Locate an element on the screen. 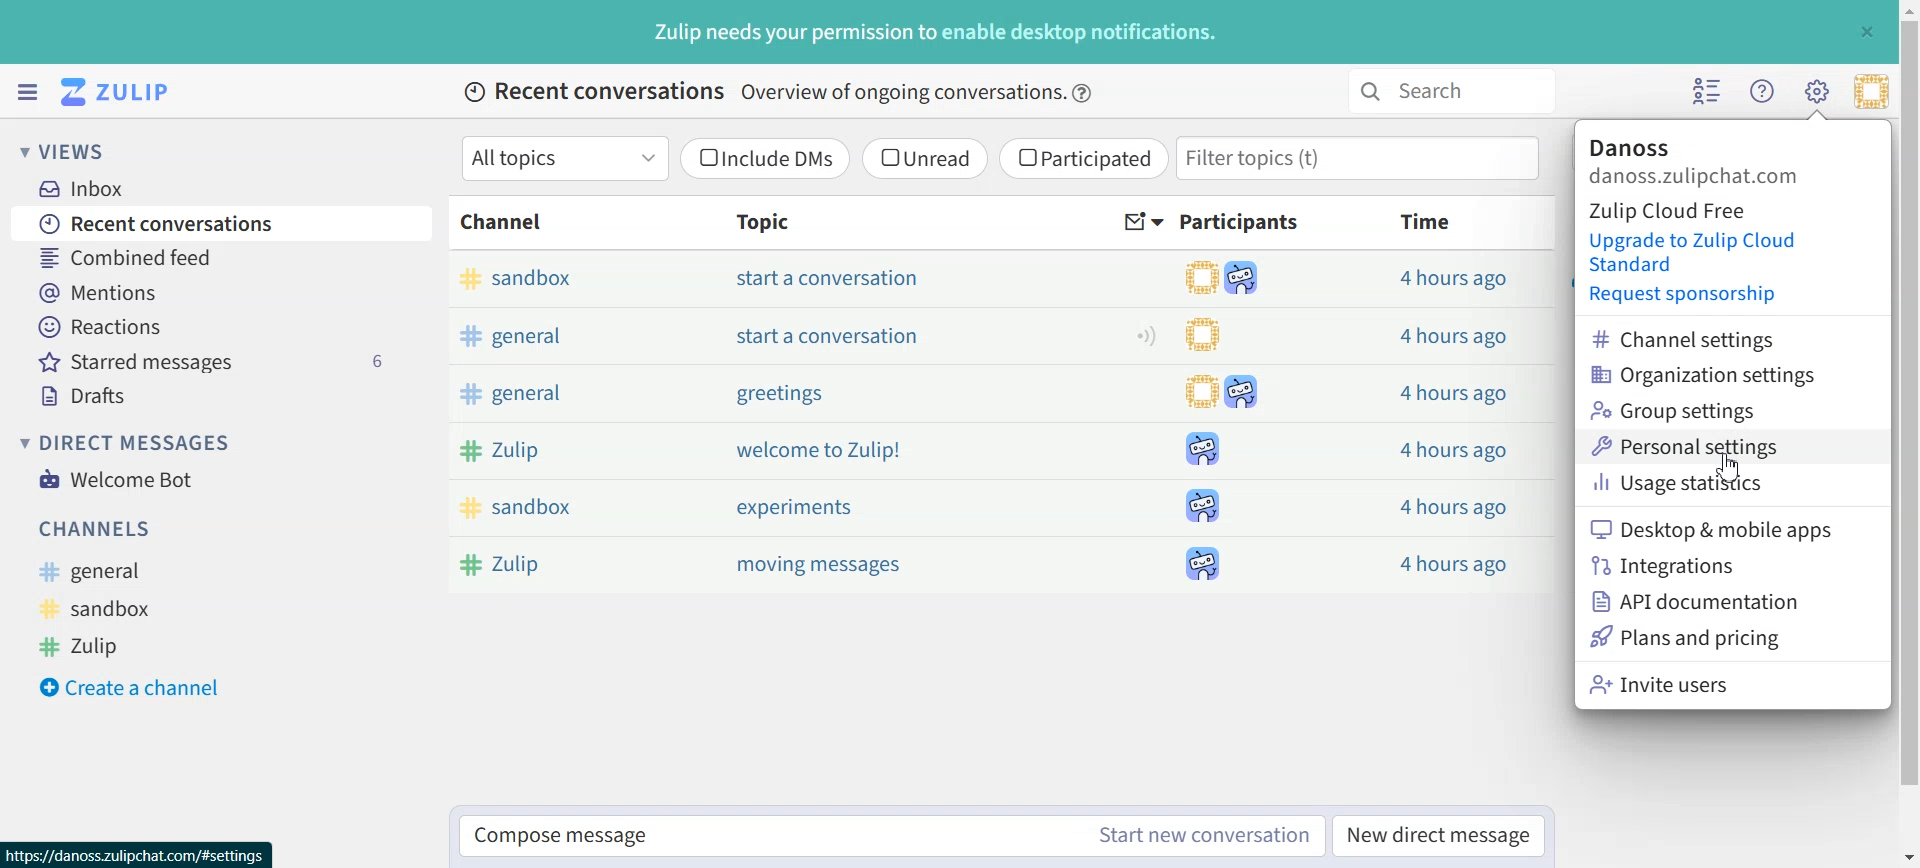  Help Menu is located at coordinates (1760, 90).